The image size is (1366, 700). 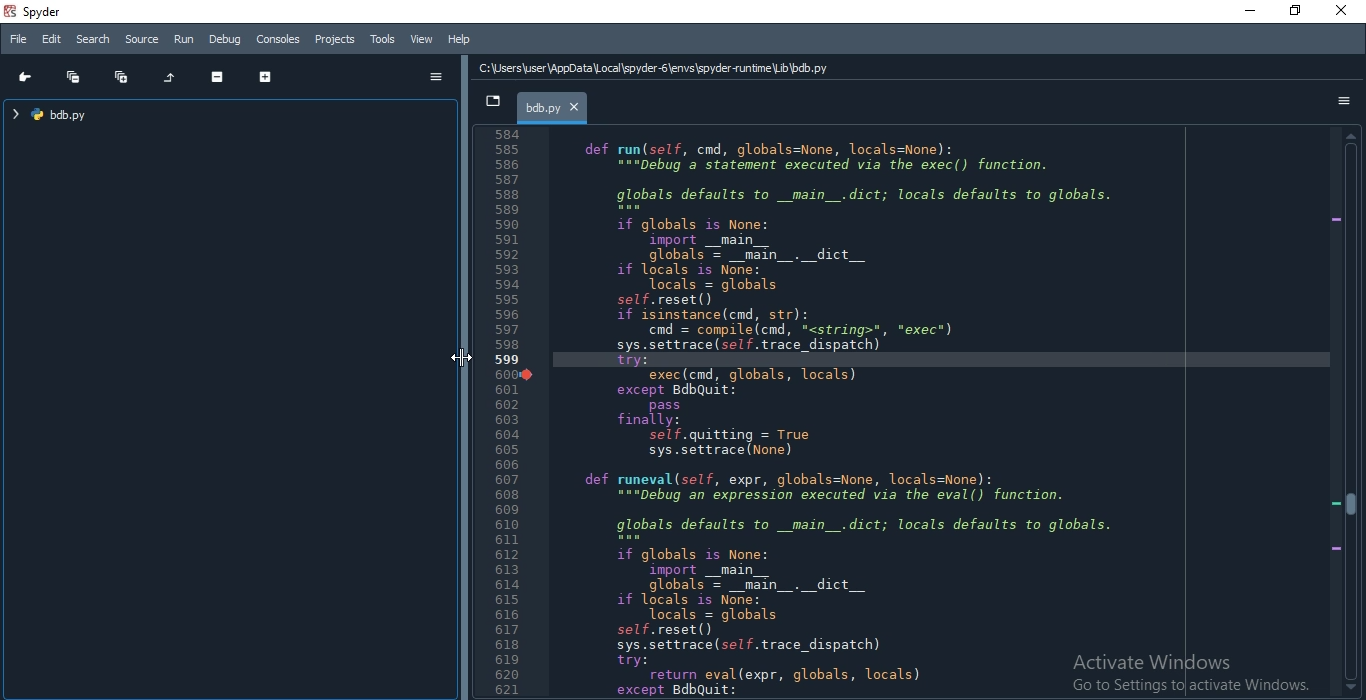 What do you see at coordinates (1252, 12) in the screenshot?
I see `minimize` at bounding box center [1252, 12].